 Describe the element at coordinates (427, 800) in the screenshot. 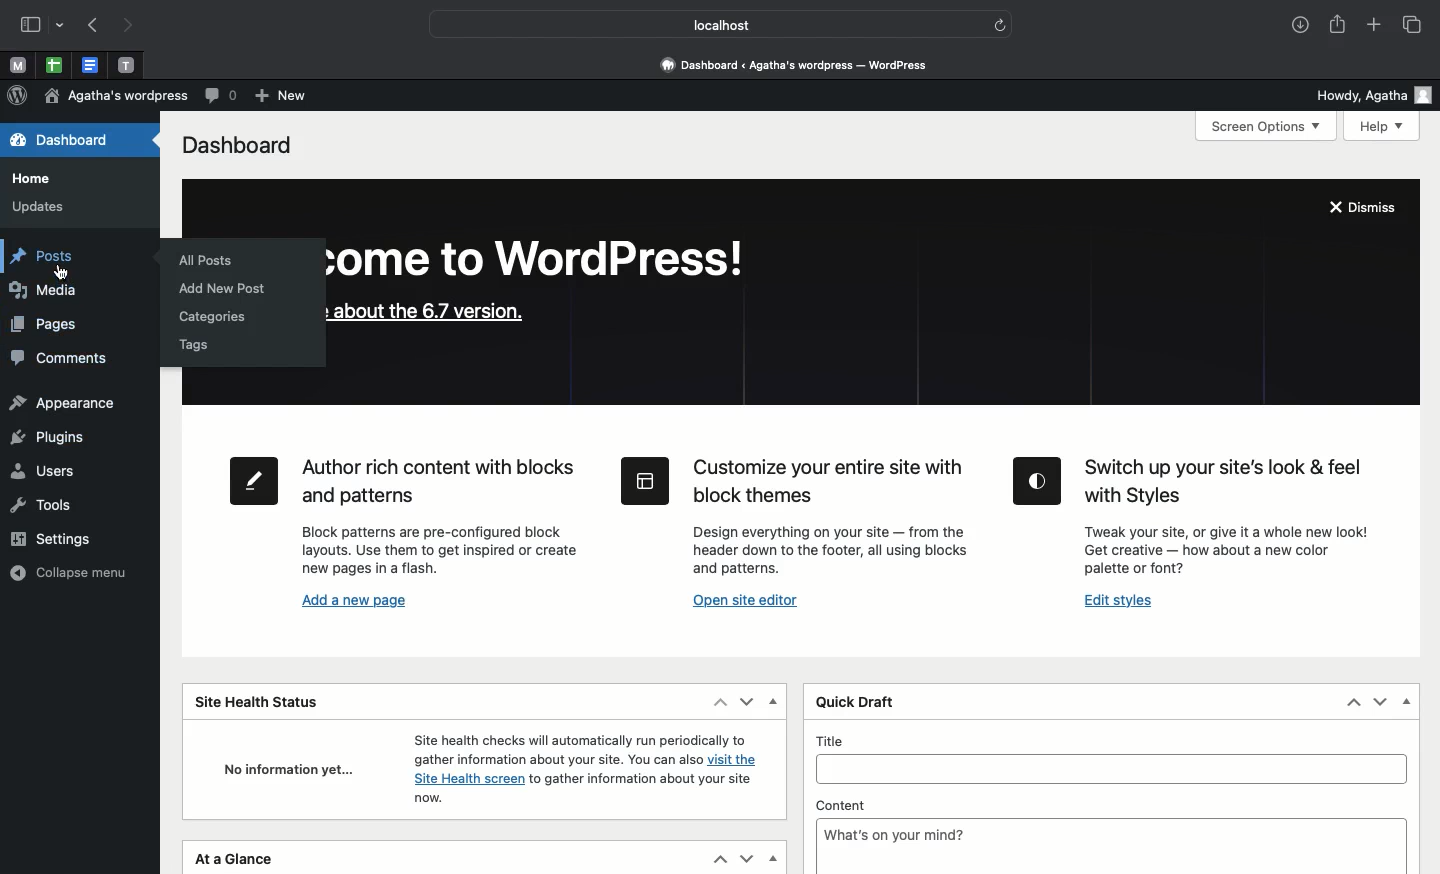

I see `` at that location.